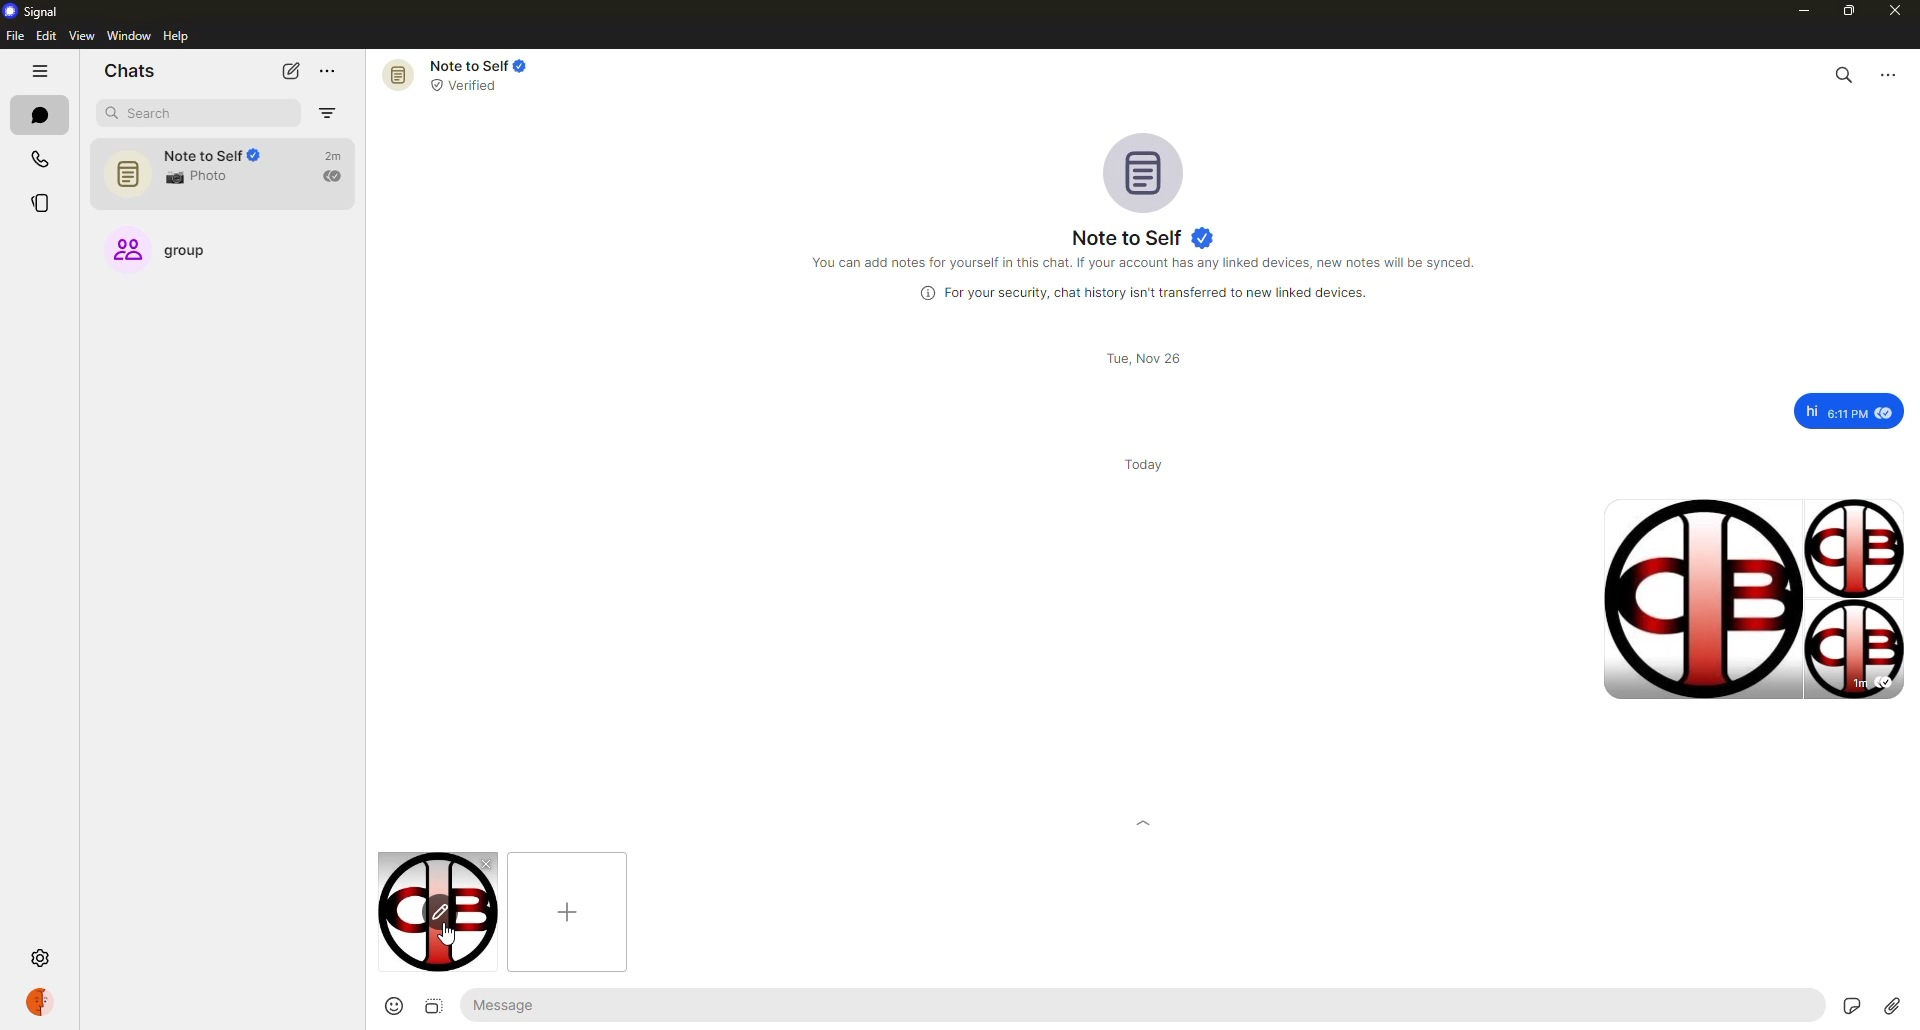  I want to click on view, so click(82, 37).